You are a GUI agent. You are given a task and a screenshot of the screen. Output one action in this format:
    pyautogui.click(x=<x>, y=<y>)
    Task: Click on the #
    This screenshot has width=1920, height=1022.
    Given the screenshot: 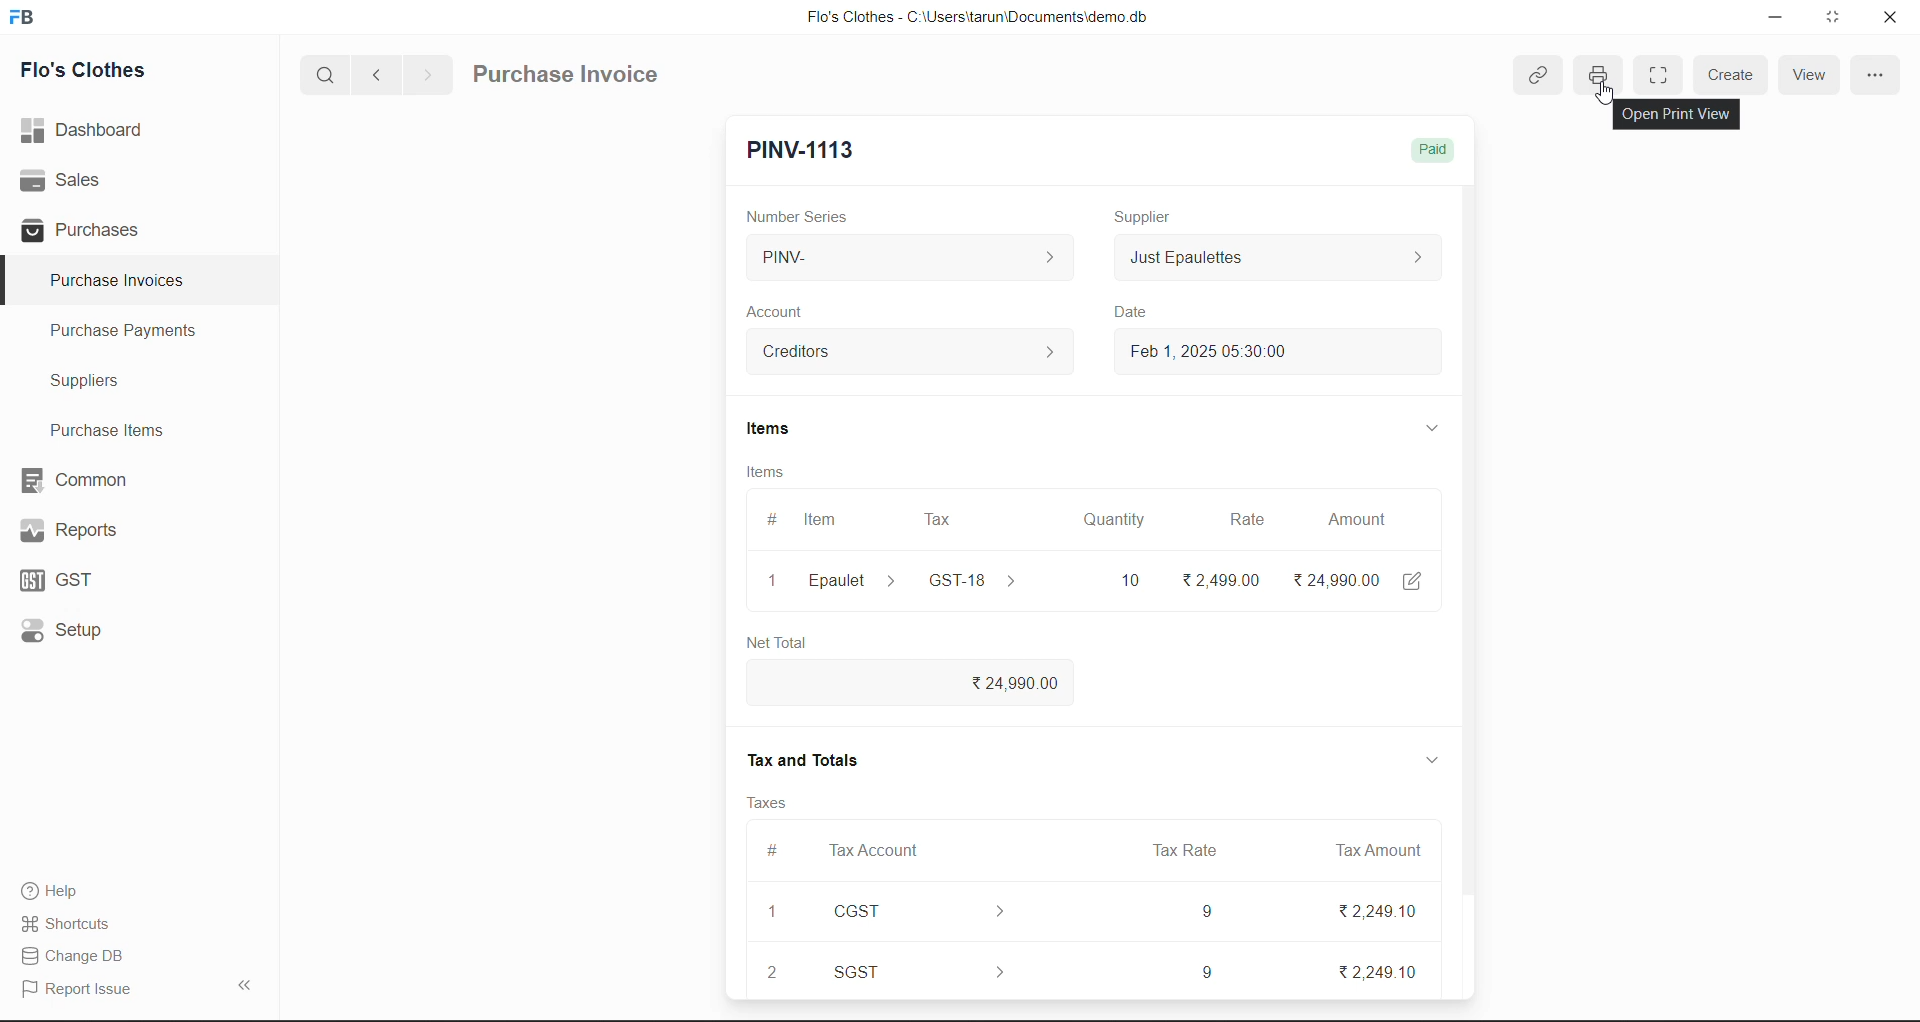 What is the action you would take?
    pyautogui.click(x=765, y=518)
    